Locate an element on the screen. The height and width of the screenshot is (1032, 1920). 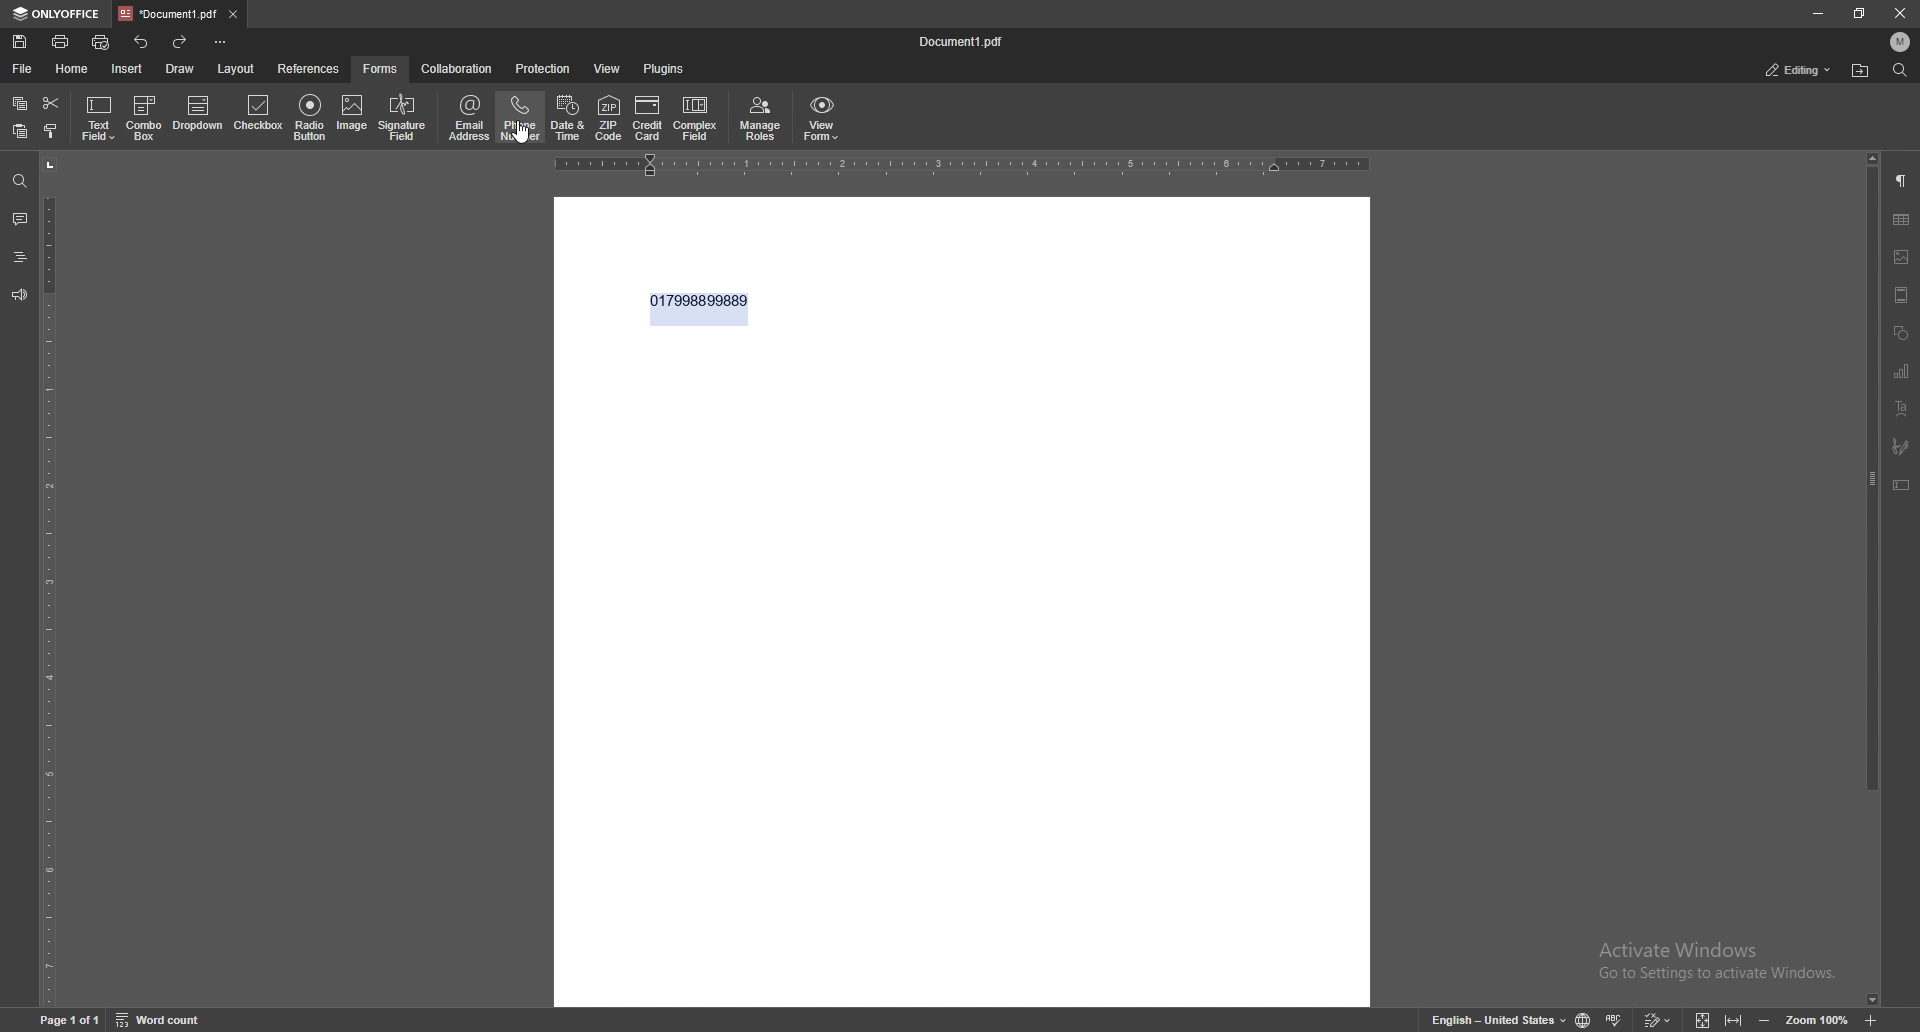
onlyoffice is located at coordinates (58, 14).